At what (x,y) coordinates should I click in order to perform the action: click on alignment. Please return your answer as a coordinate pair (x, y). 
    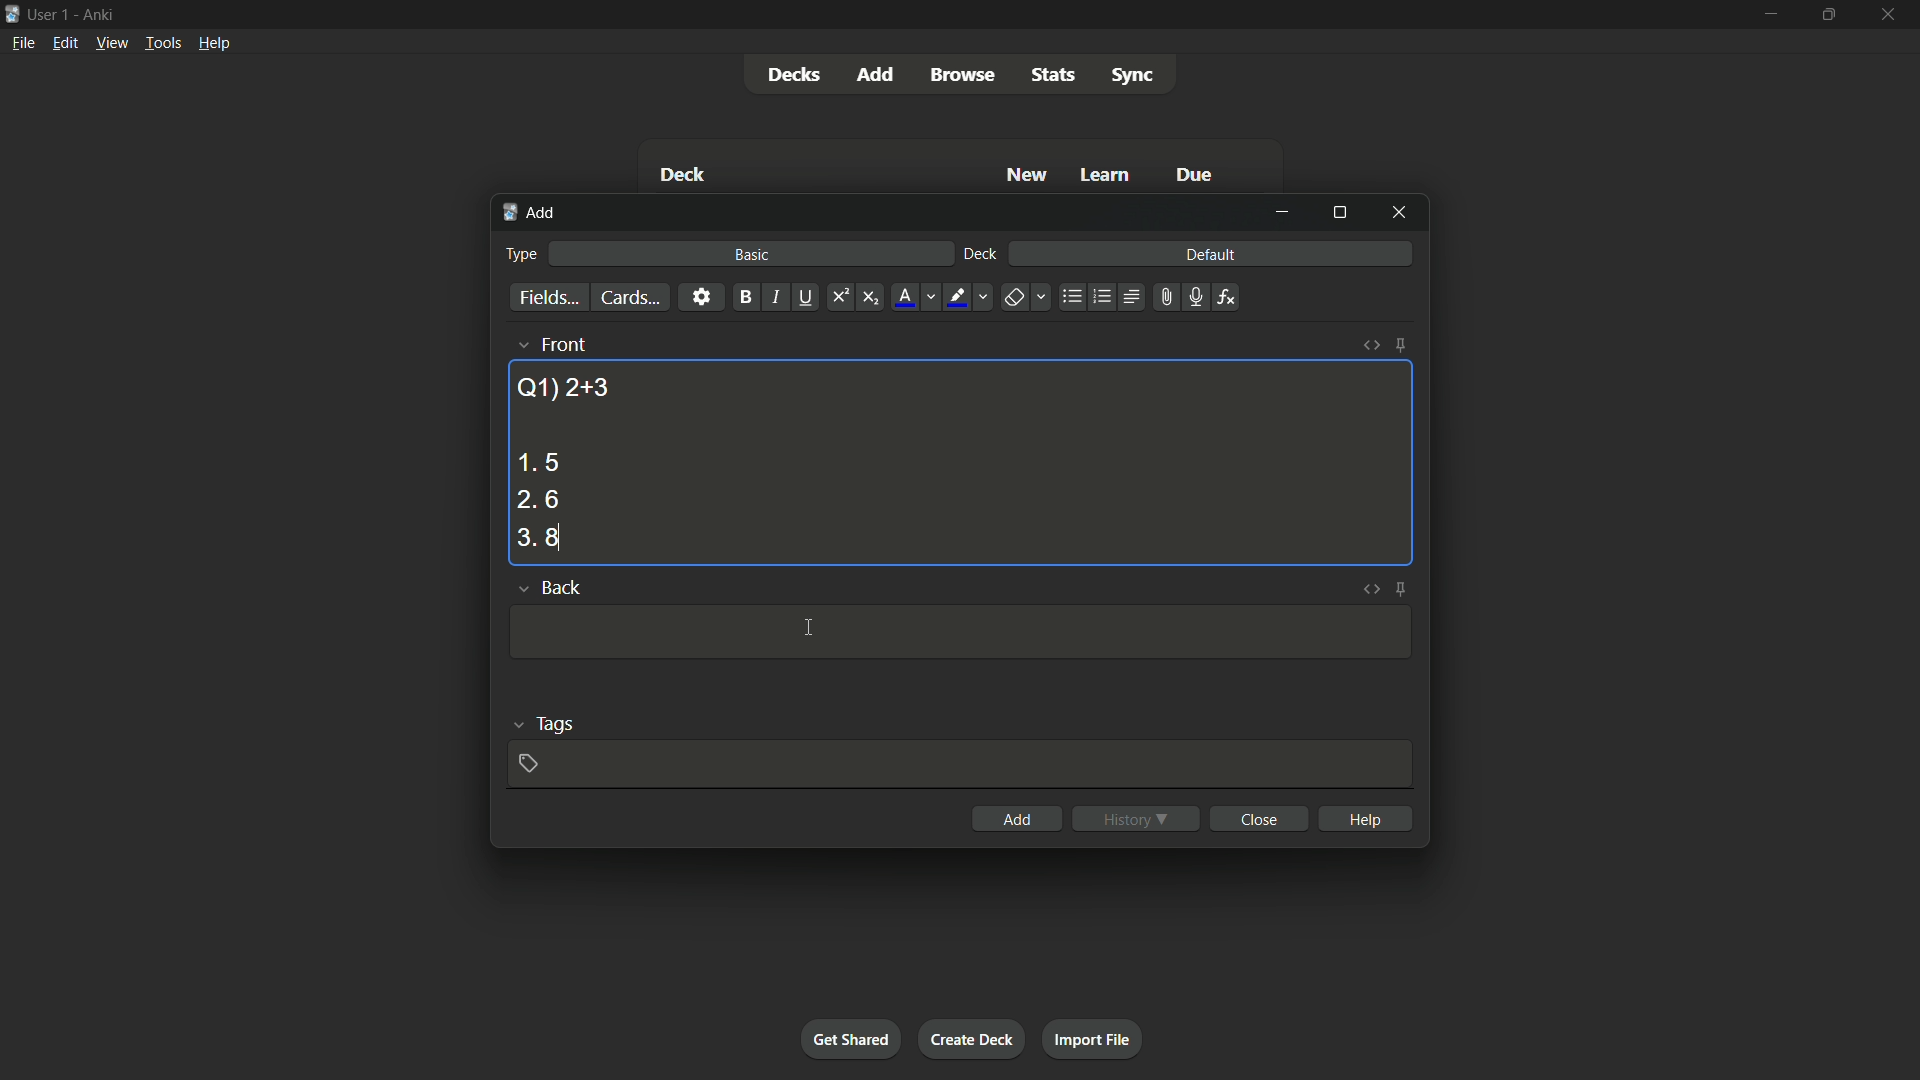
    Looking at the image, I should click on (1130, 298).